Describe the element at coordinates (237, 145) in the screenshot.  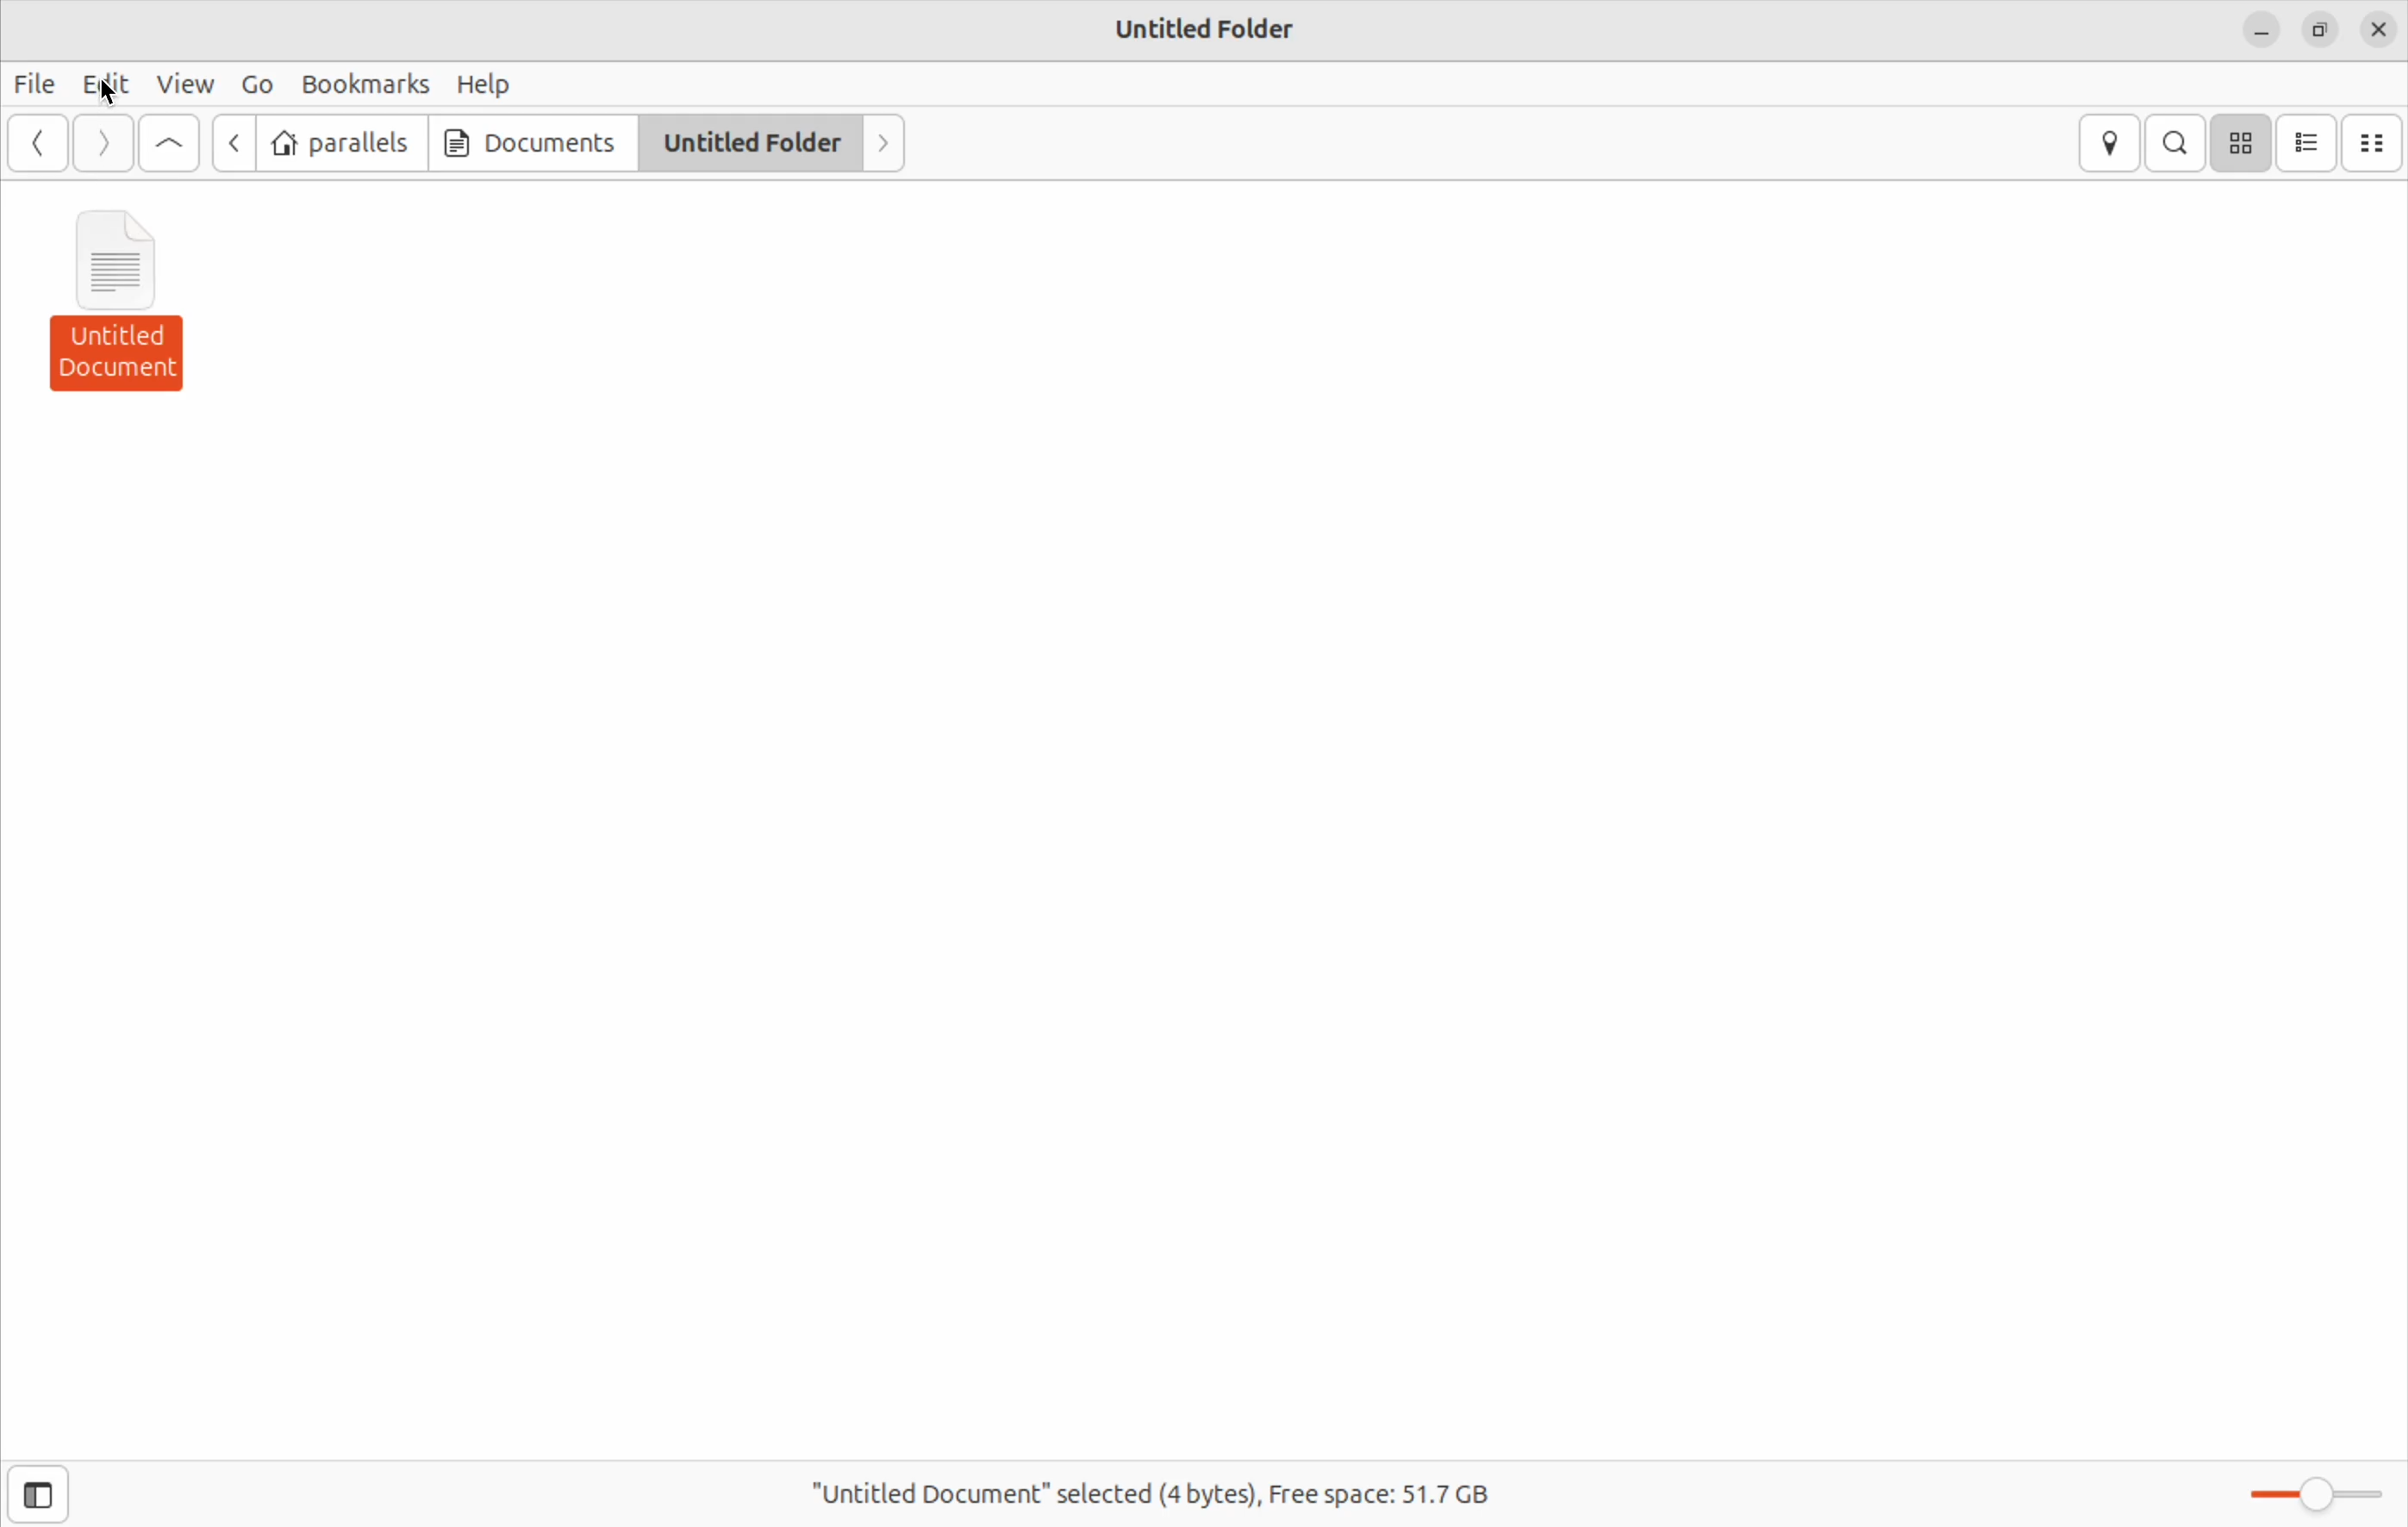
I see `back` at that location.